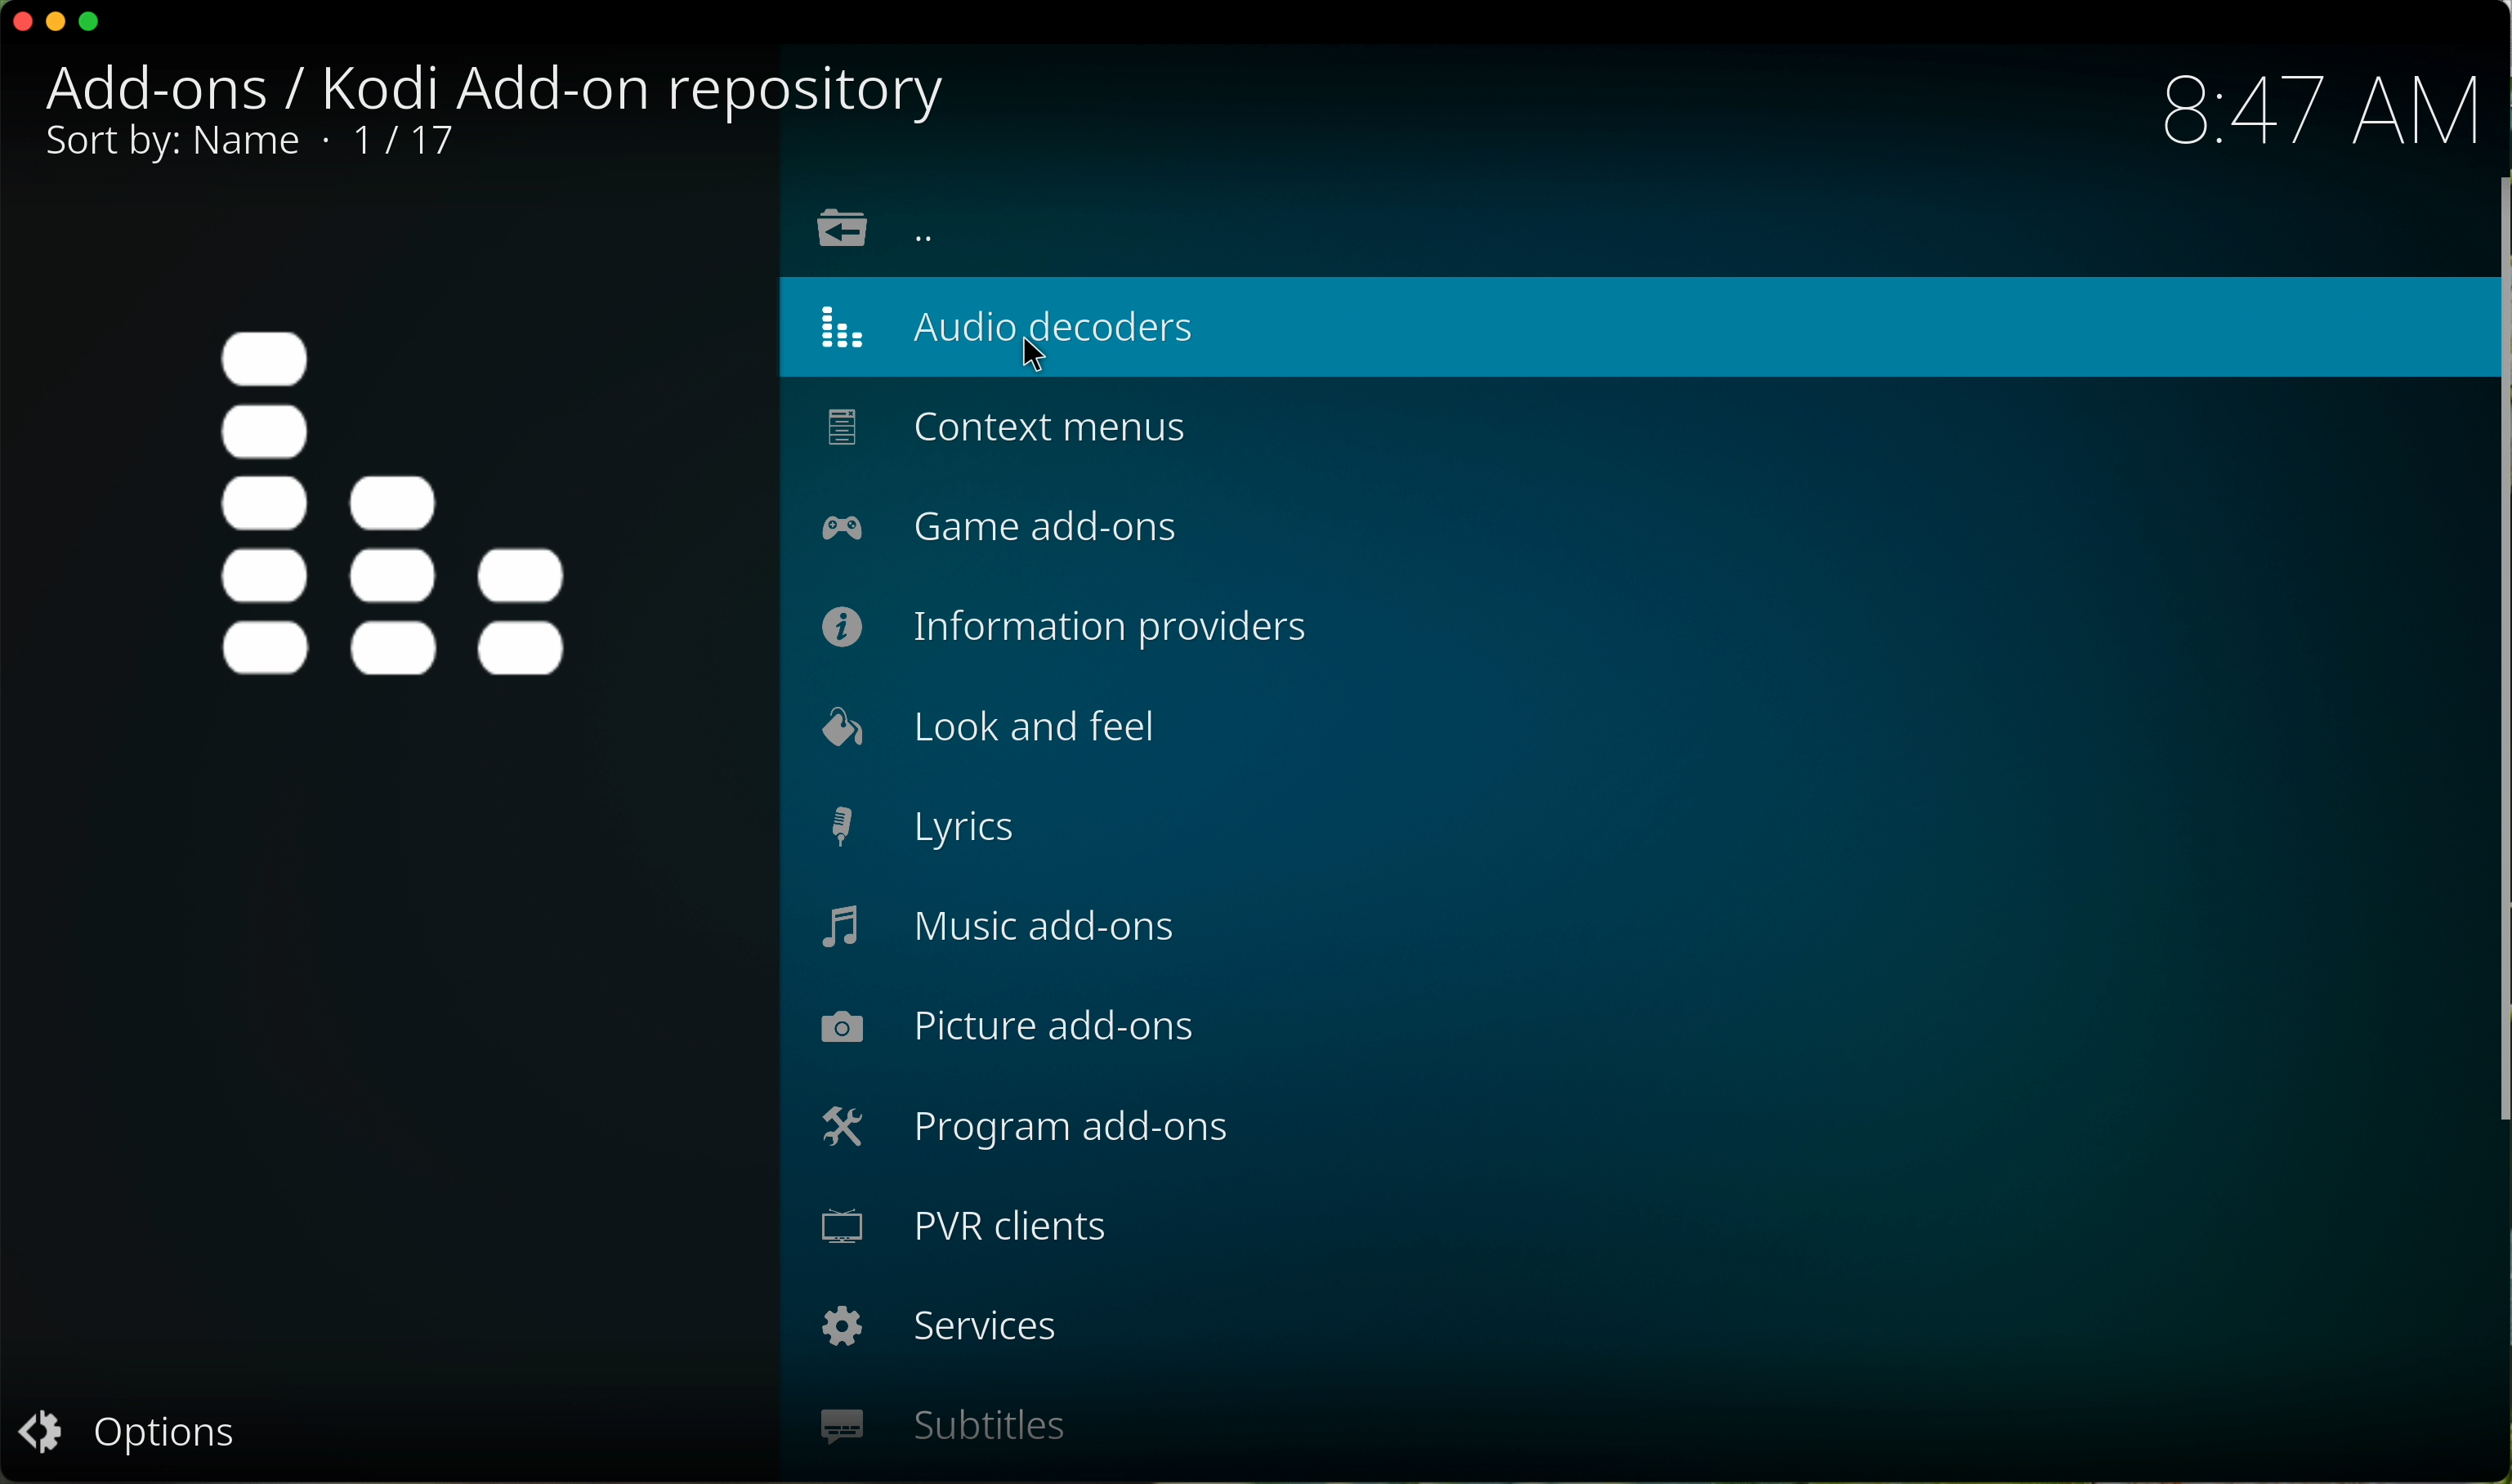  What do you see at coordinates (2496, 656) in the screenshot?
I see `scroll bar` at bounding box center [2496, 656].